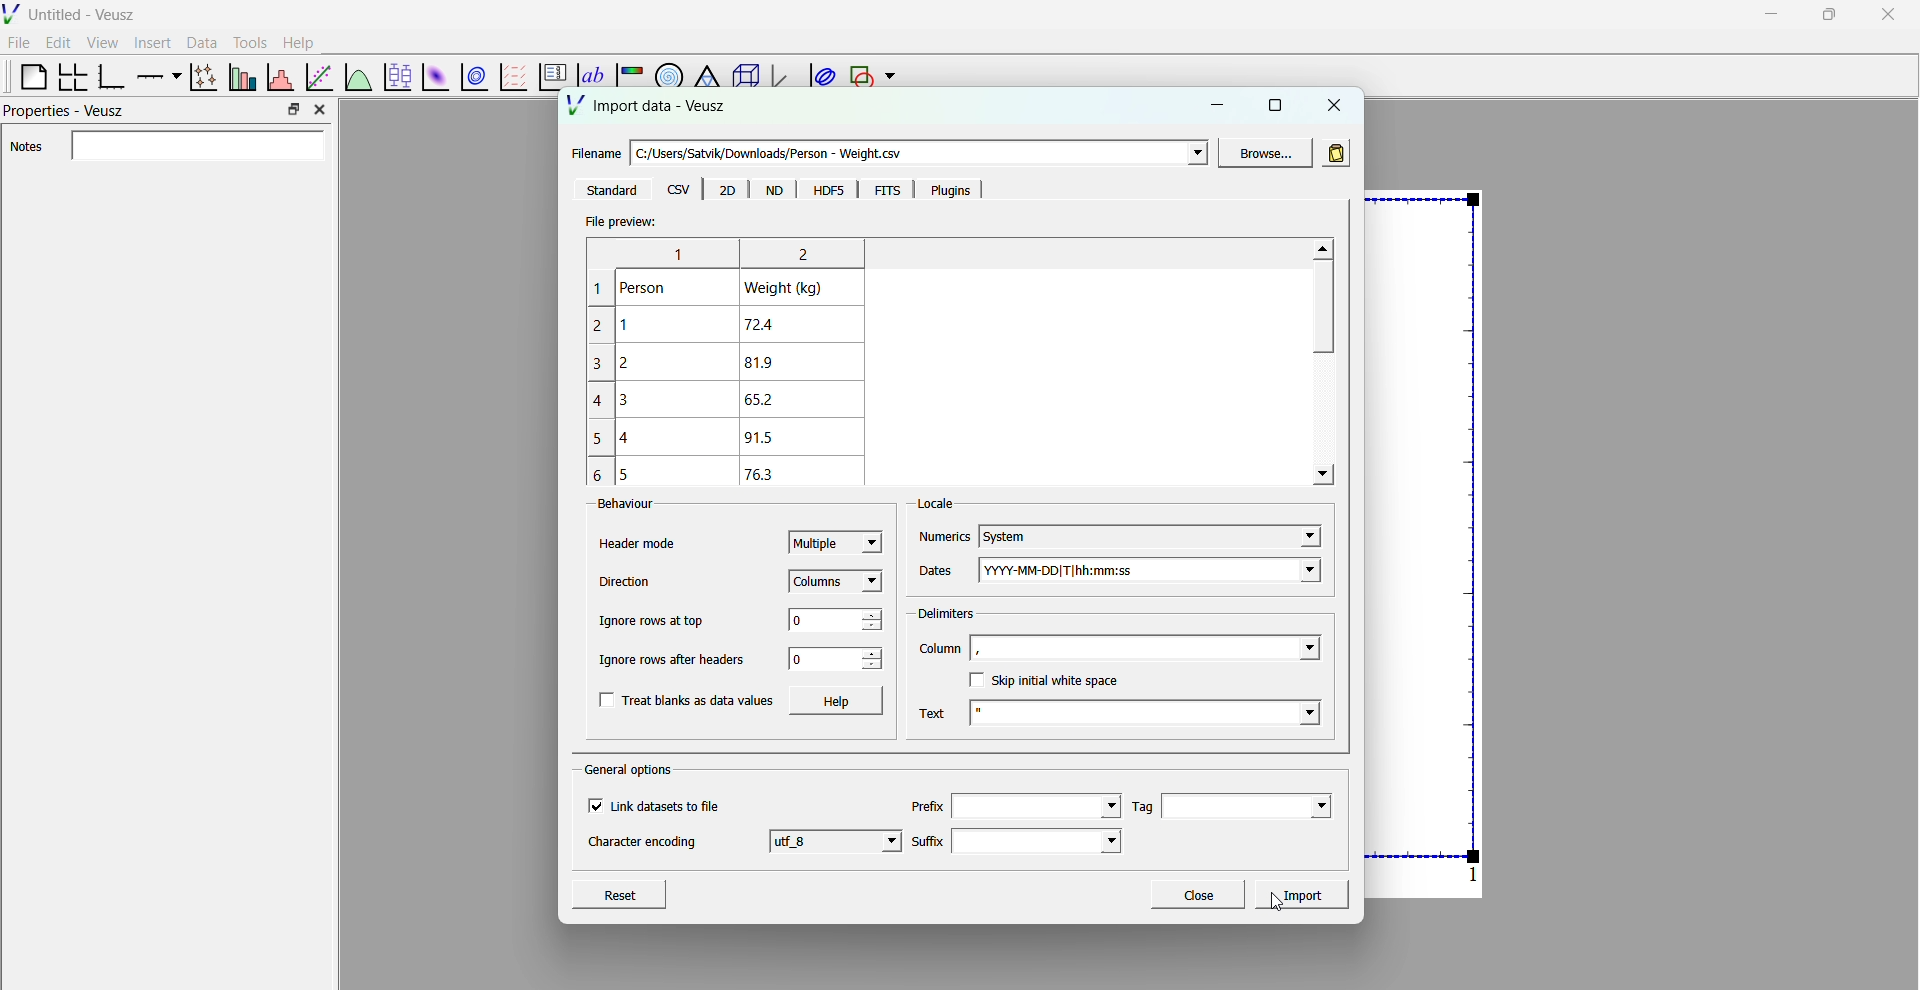 This screenshot has height=990, width=1920. What do you see at coordinates (322, 109) in the screenshot?
I see `close property bar` at bounding box center [322, 109].